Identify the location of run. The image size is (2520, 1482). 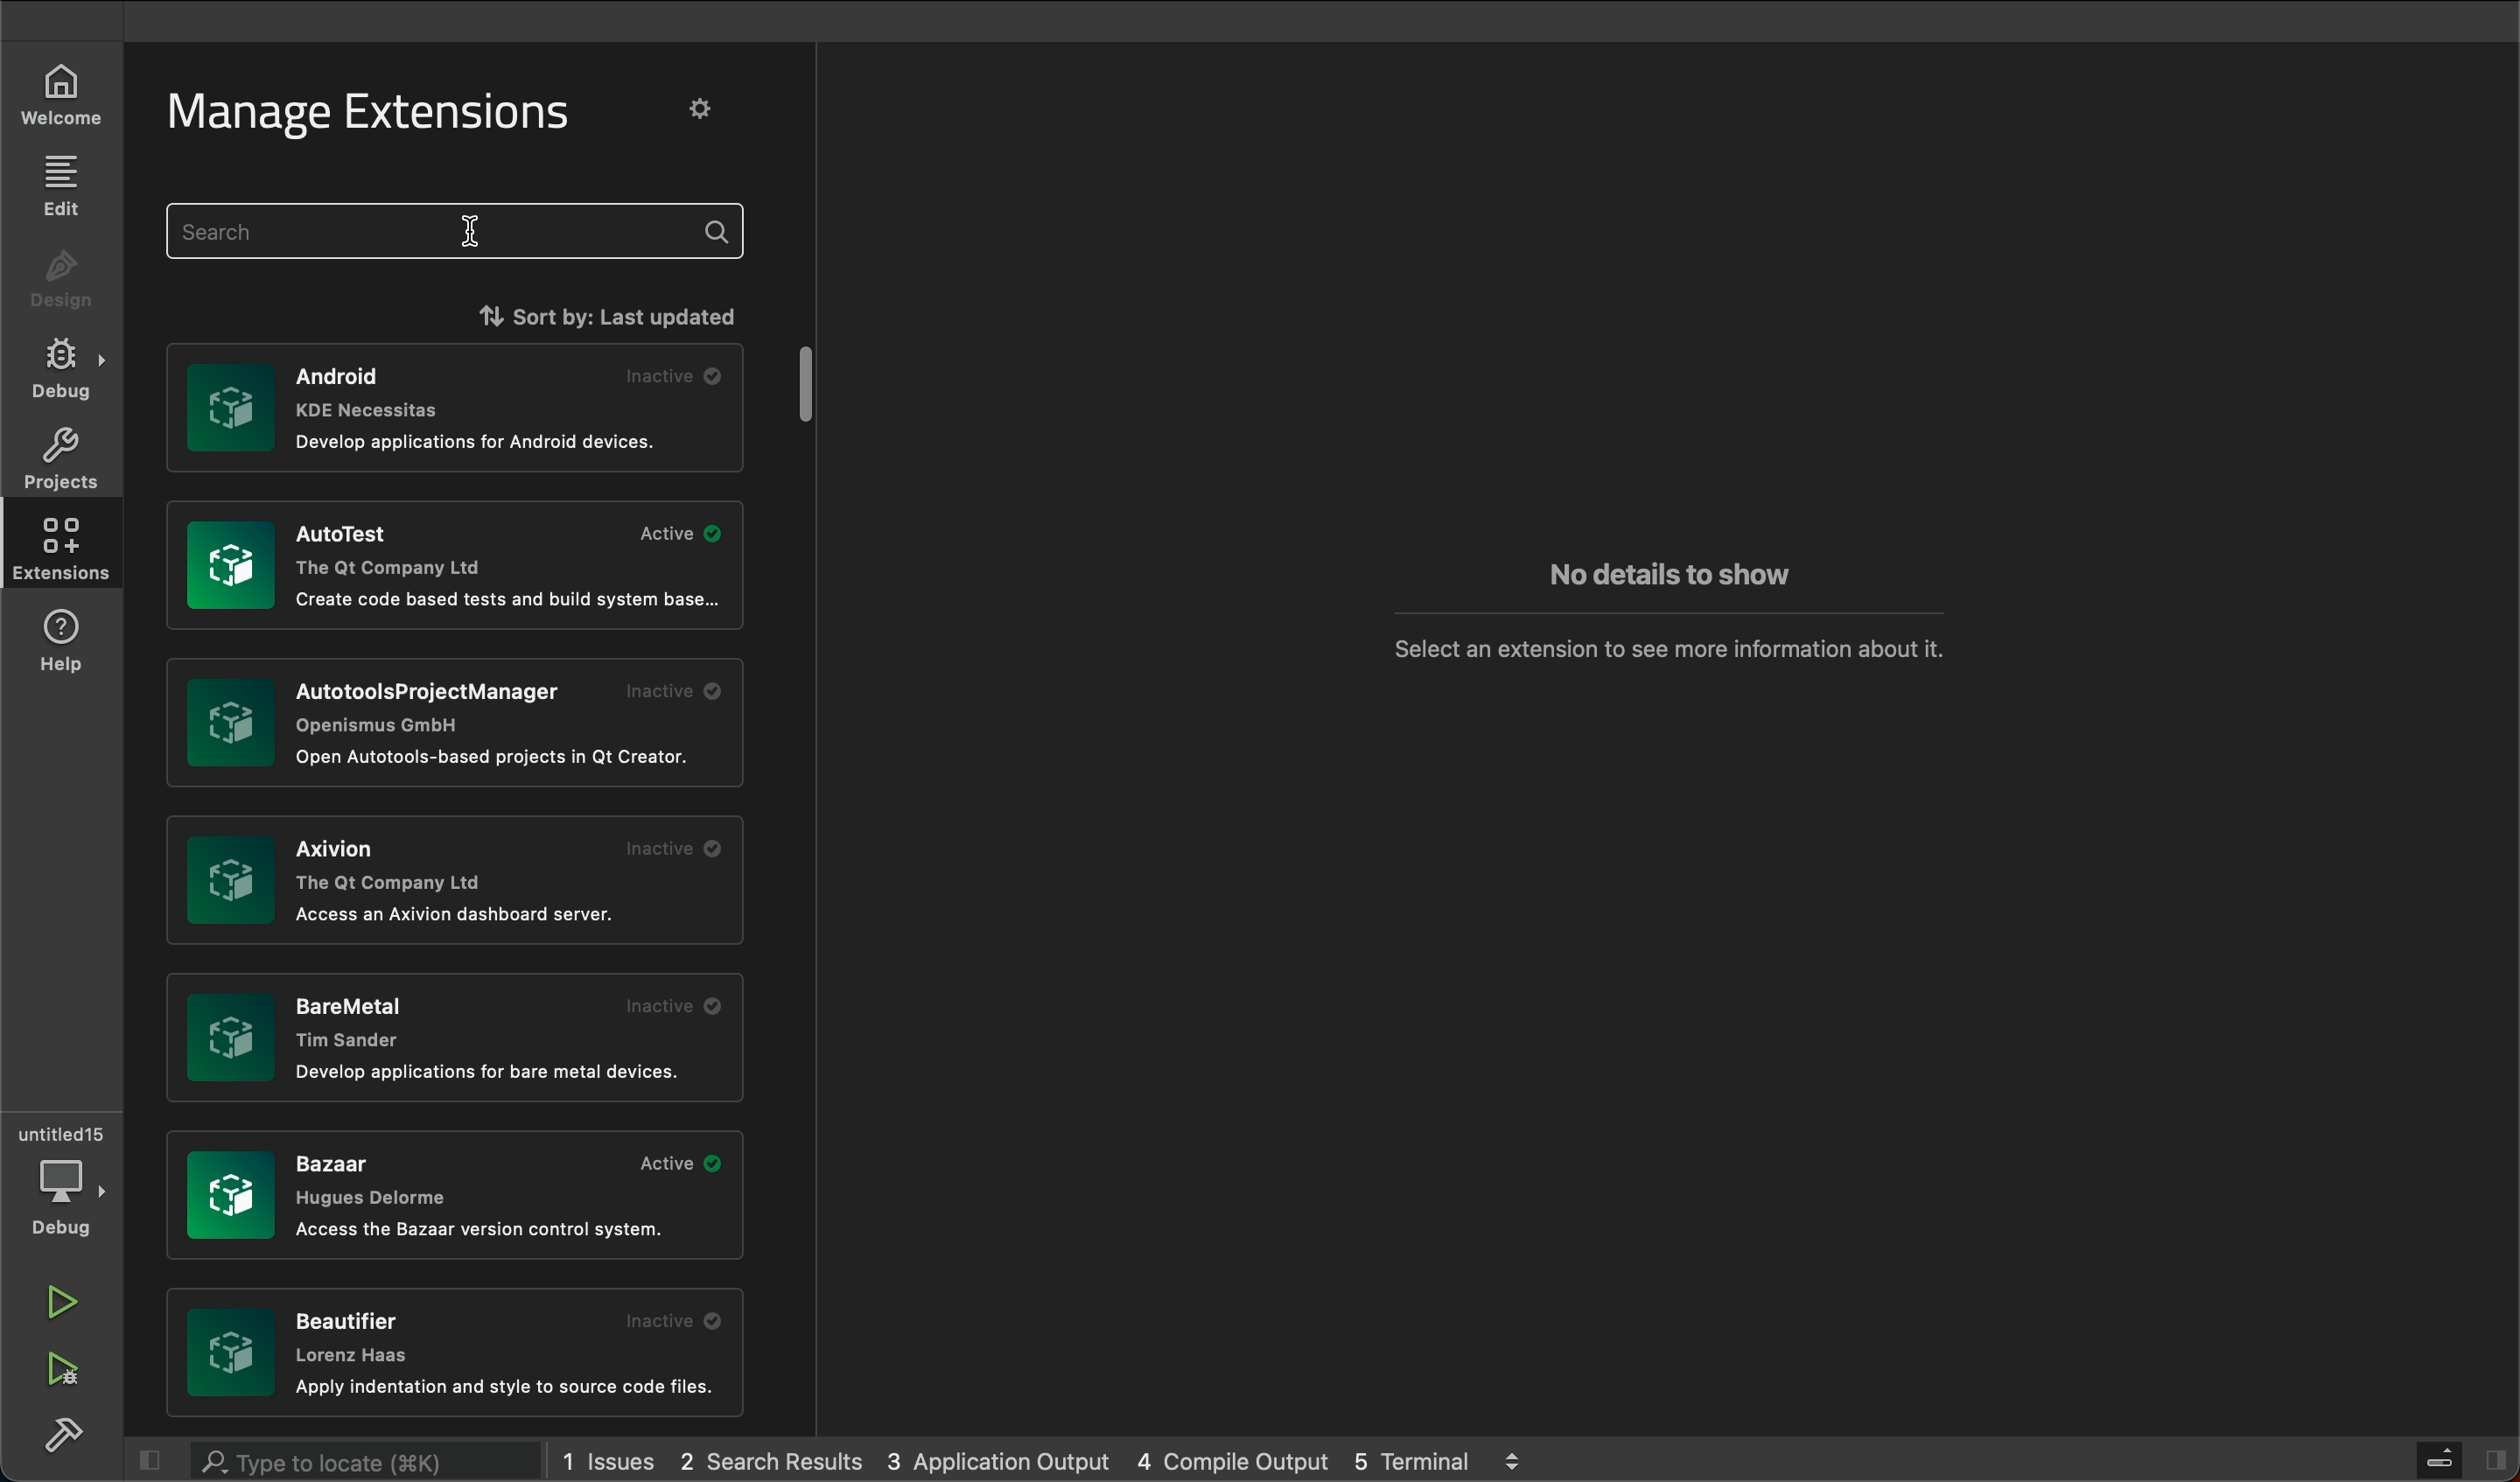
(67, 1303).